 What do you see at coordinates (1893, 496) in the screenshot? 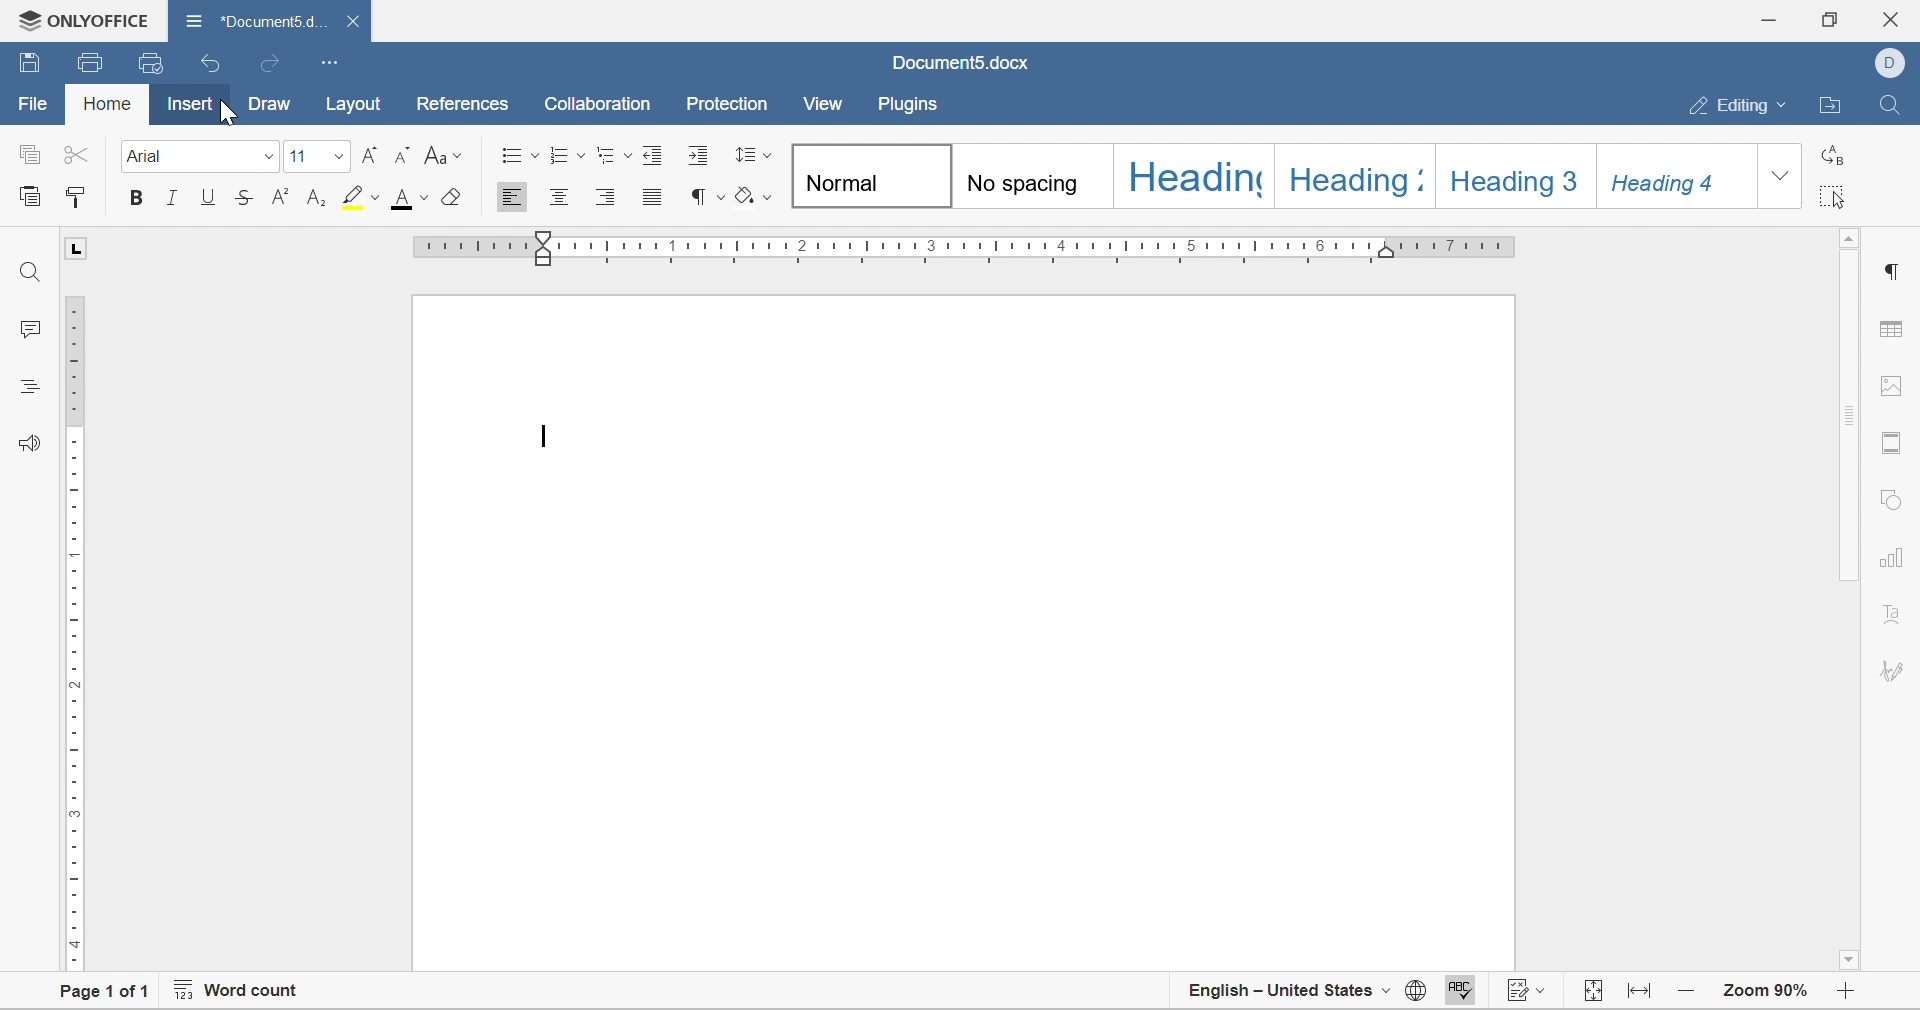
I see `shape settigns` at bounding box center [1893, 496].